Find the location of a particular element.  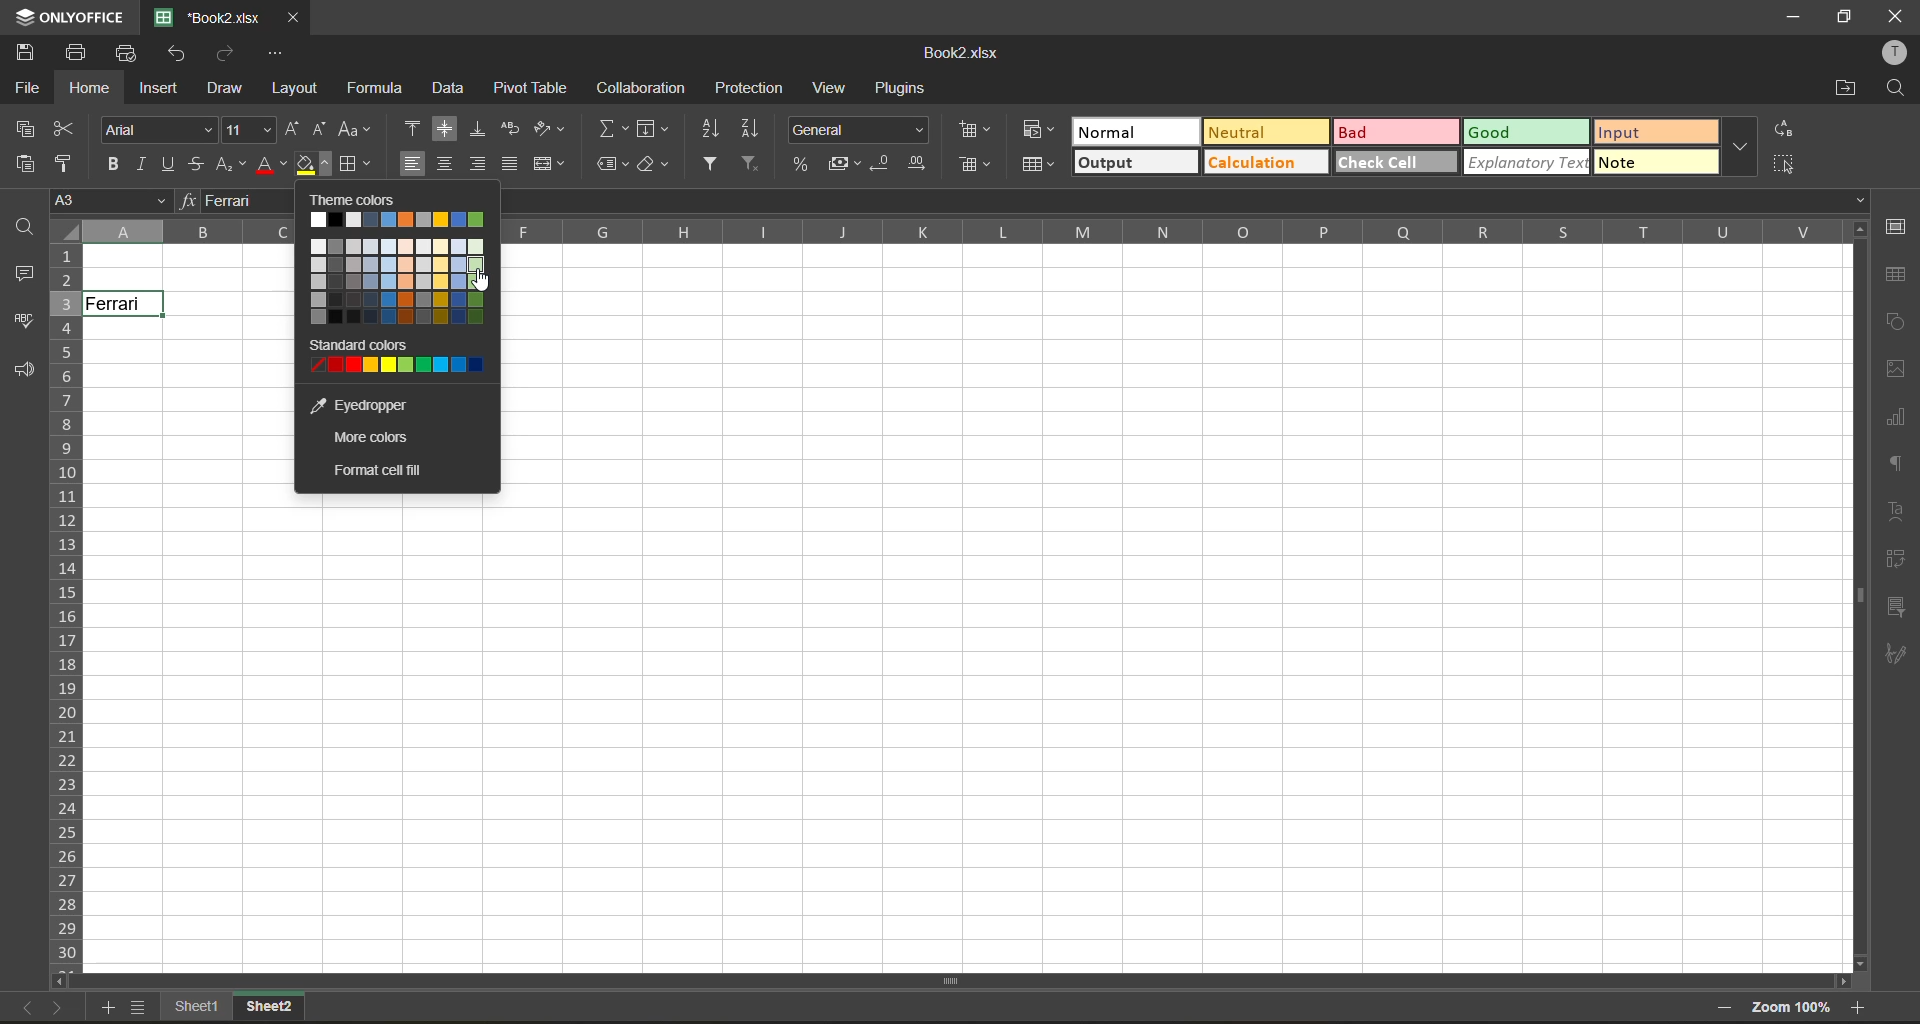

theme colors is located at coordinates (405, 199).